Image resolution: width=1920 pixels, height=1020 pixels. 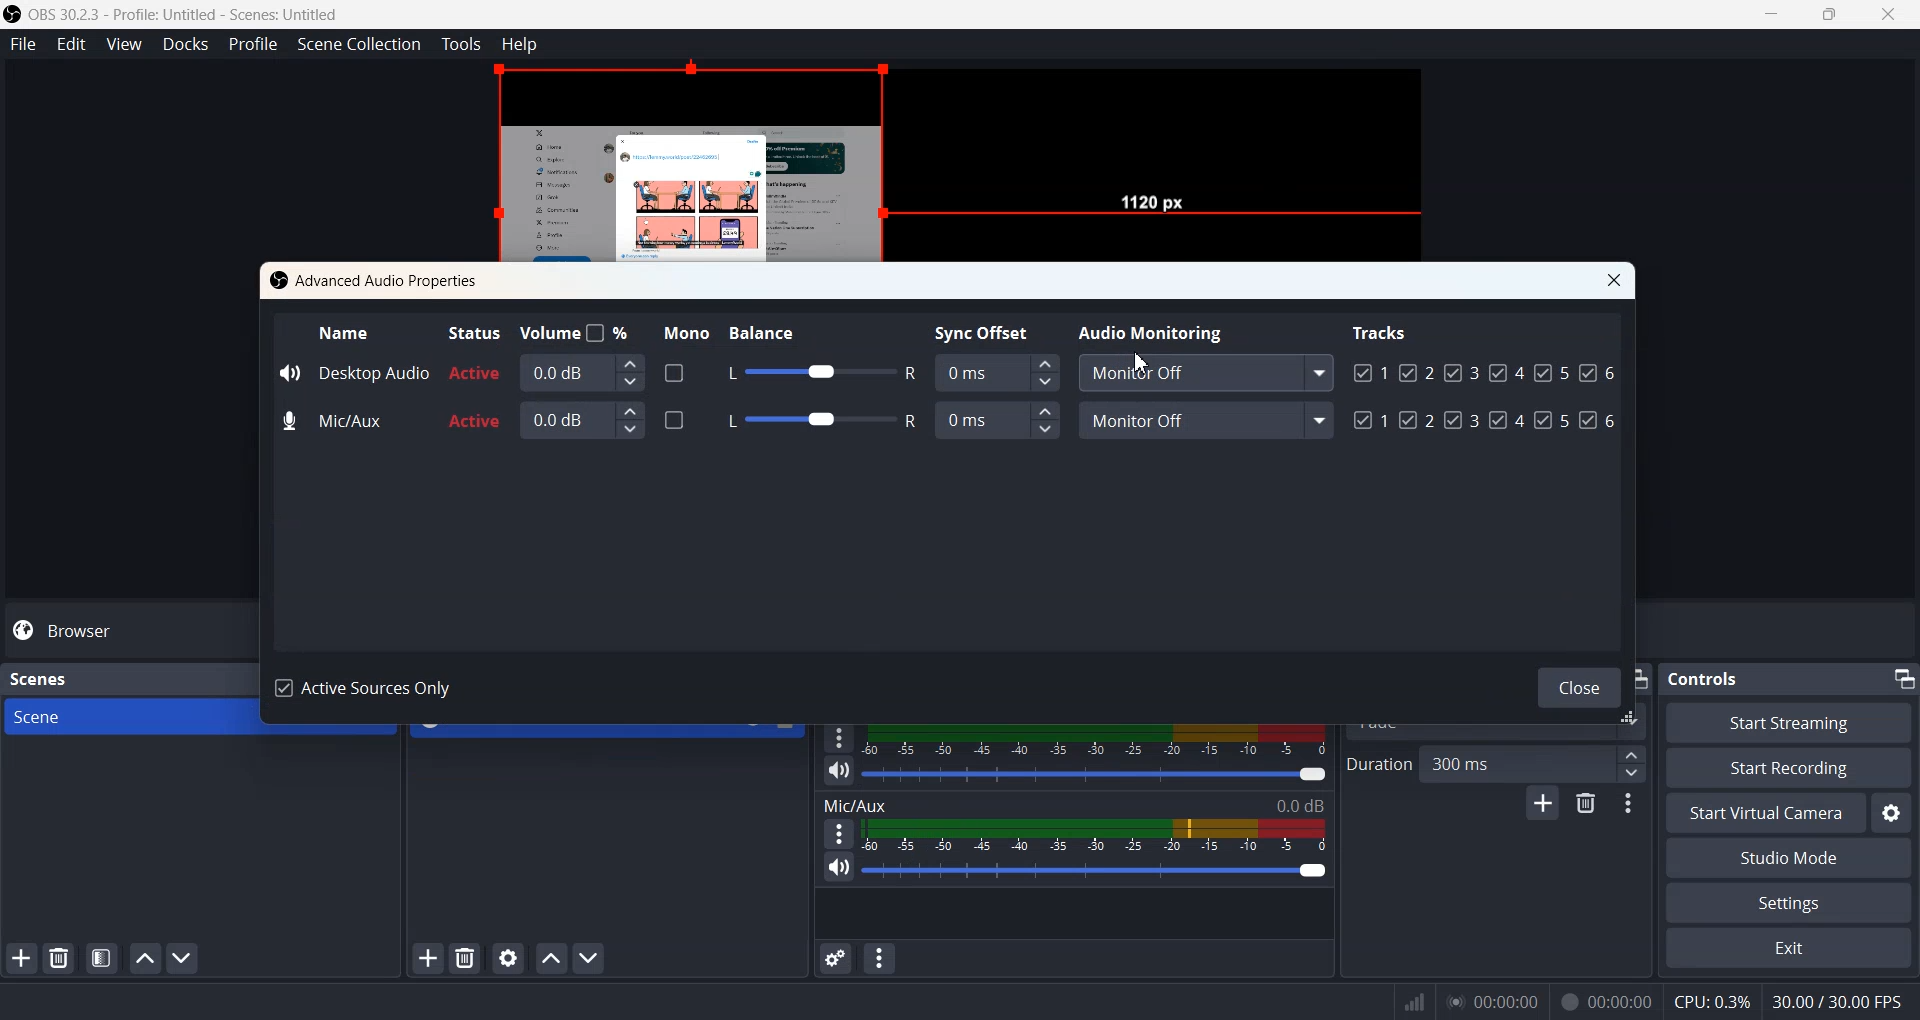 I want to click on Docks, so click(x=186, y=45).